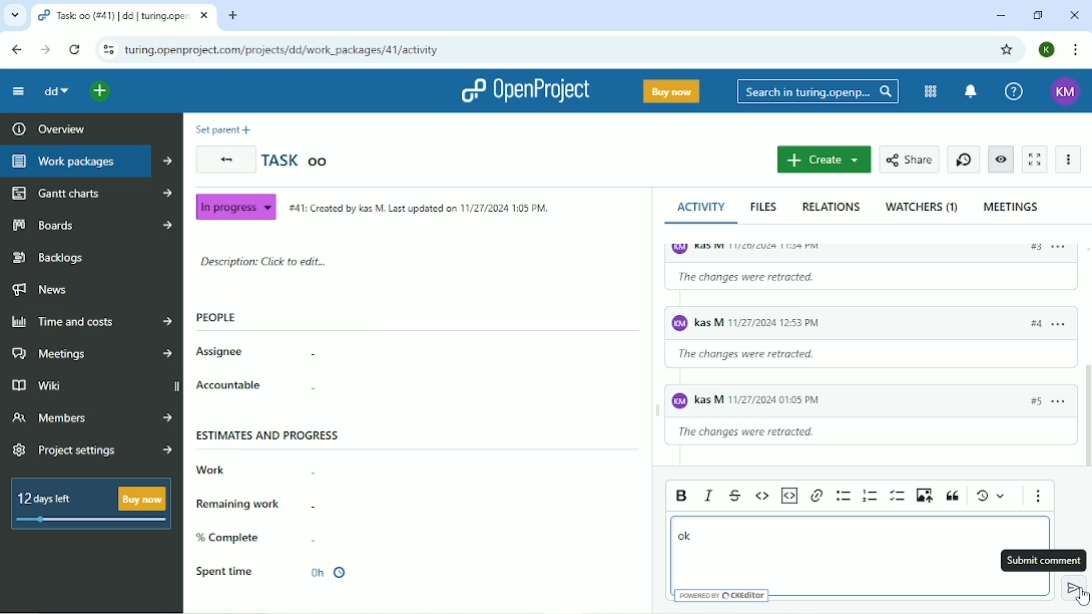 The image size is (1092, 614). What do you see at coordinates (92, 452) in the screenshot?
I see `Project settings` at bounding box center [92, 452].